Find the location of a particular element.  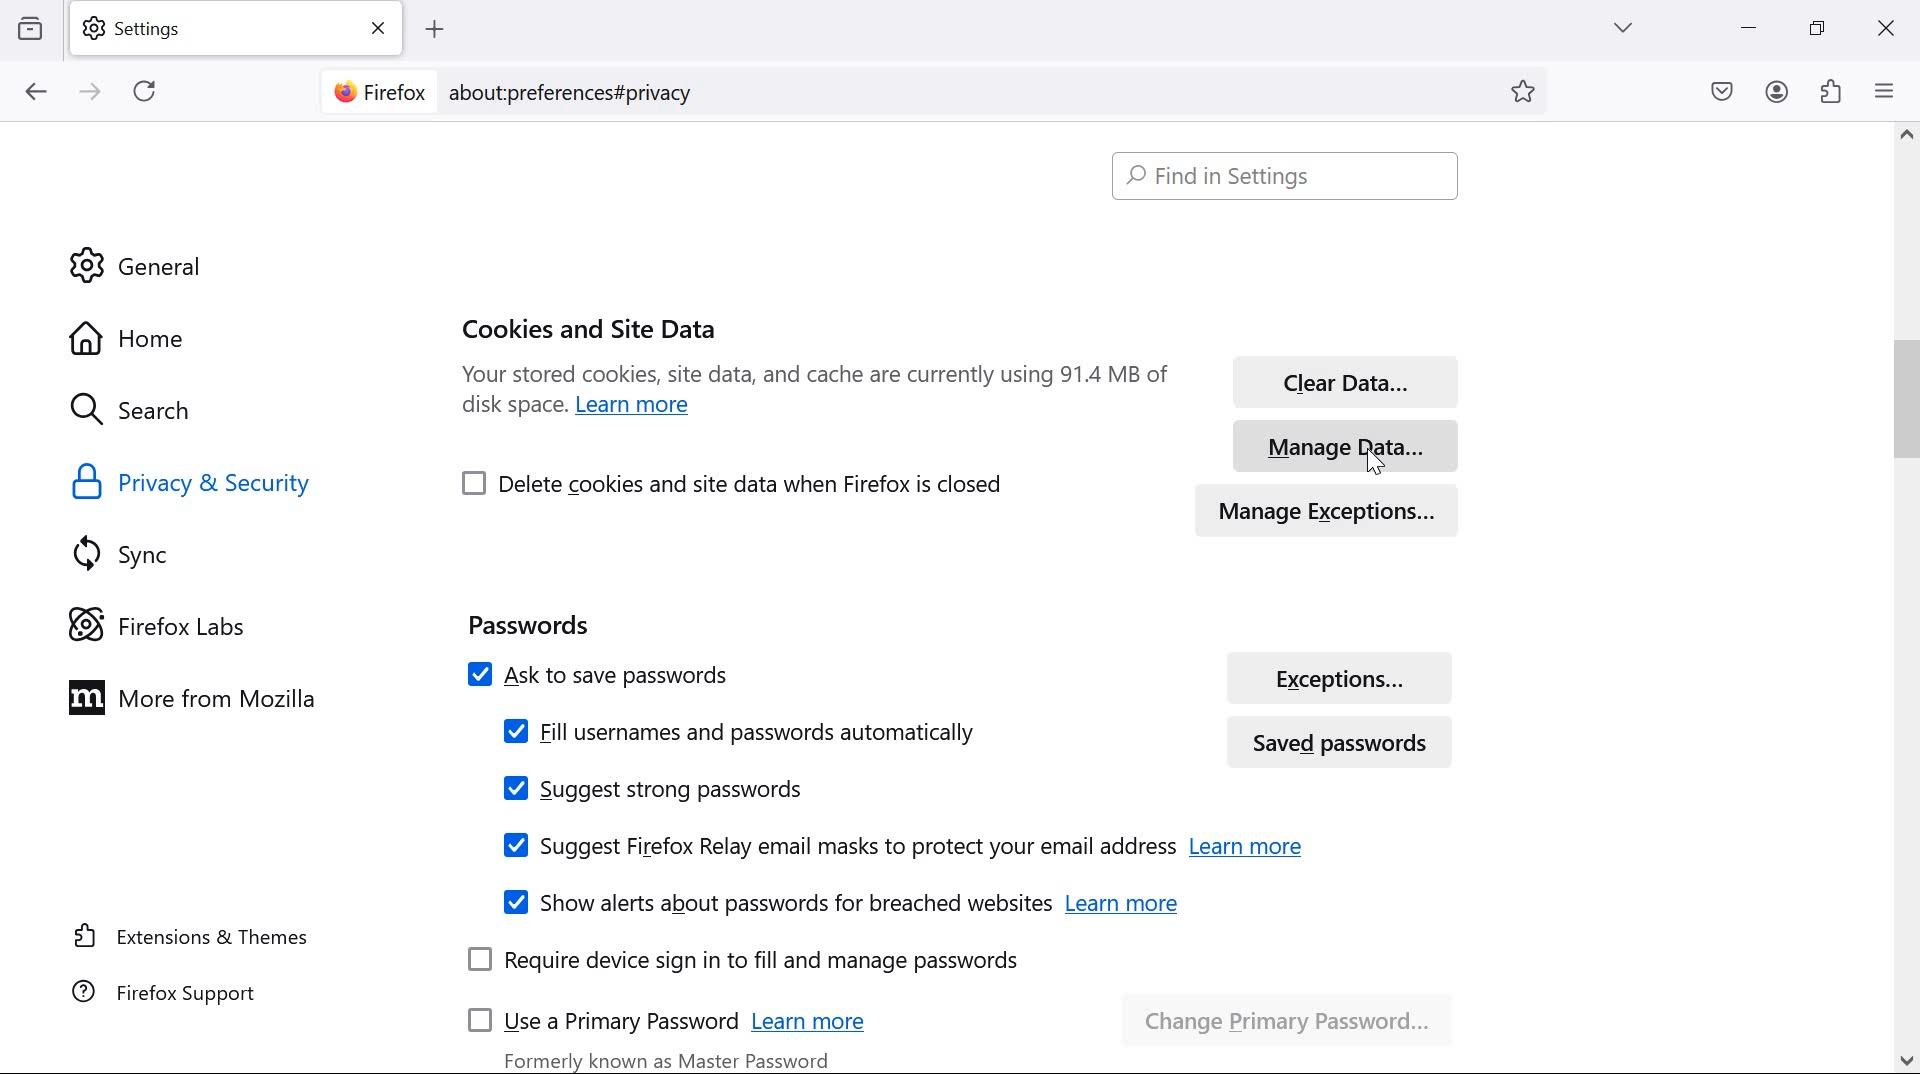

Your stored cookies, site data, and cache are currently using 91.4 MB of
disk space. Learn more is located at coordinates (815, 397).